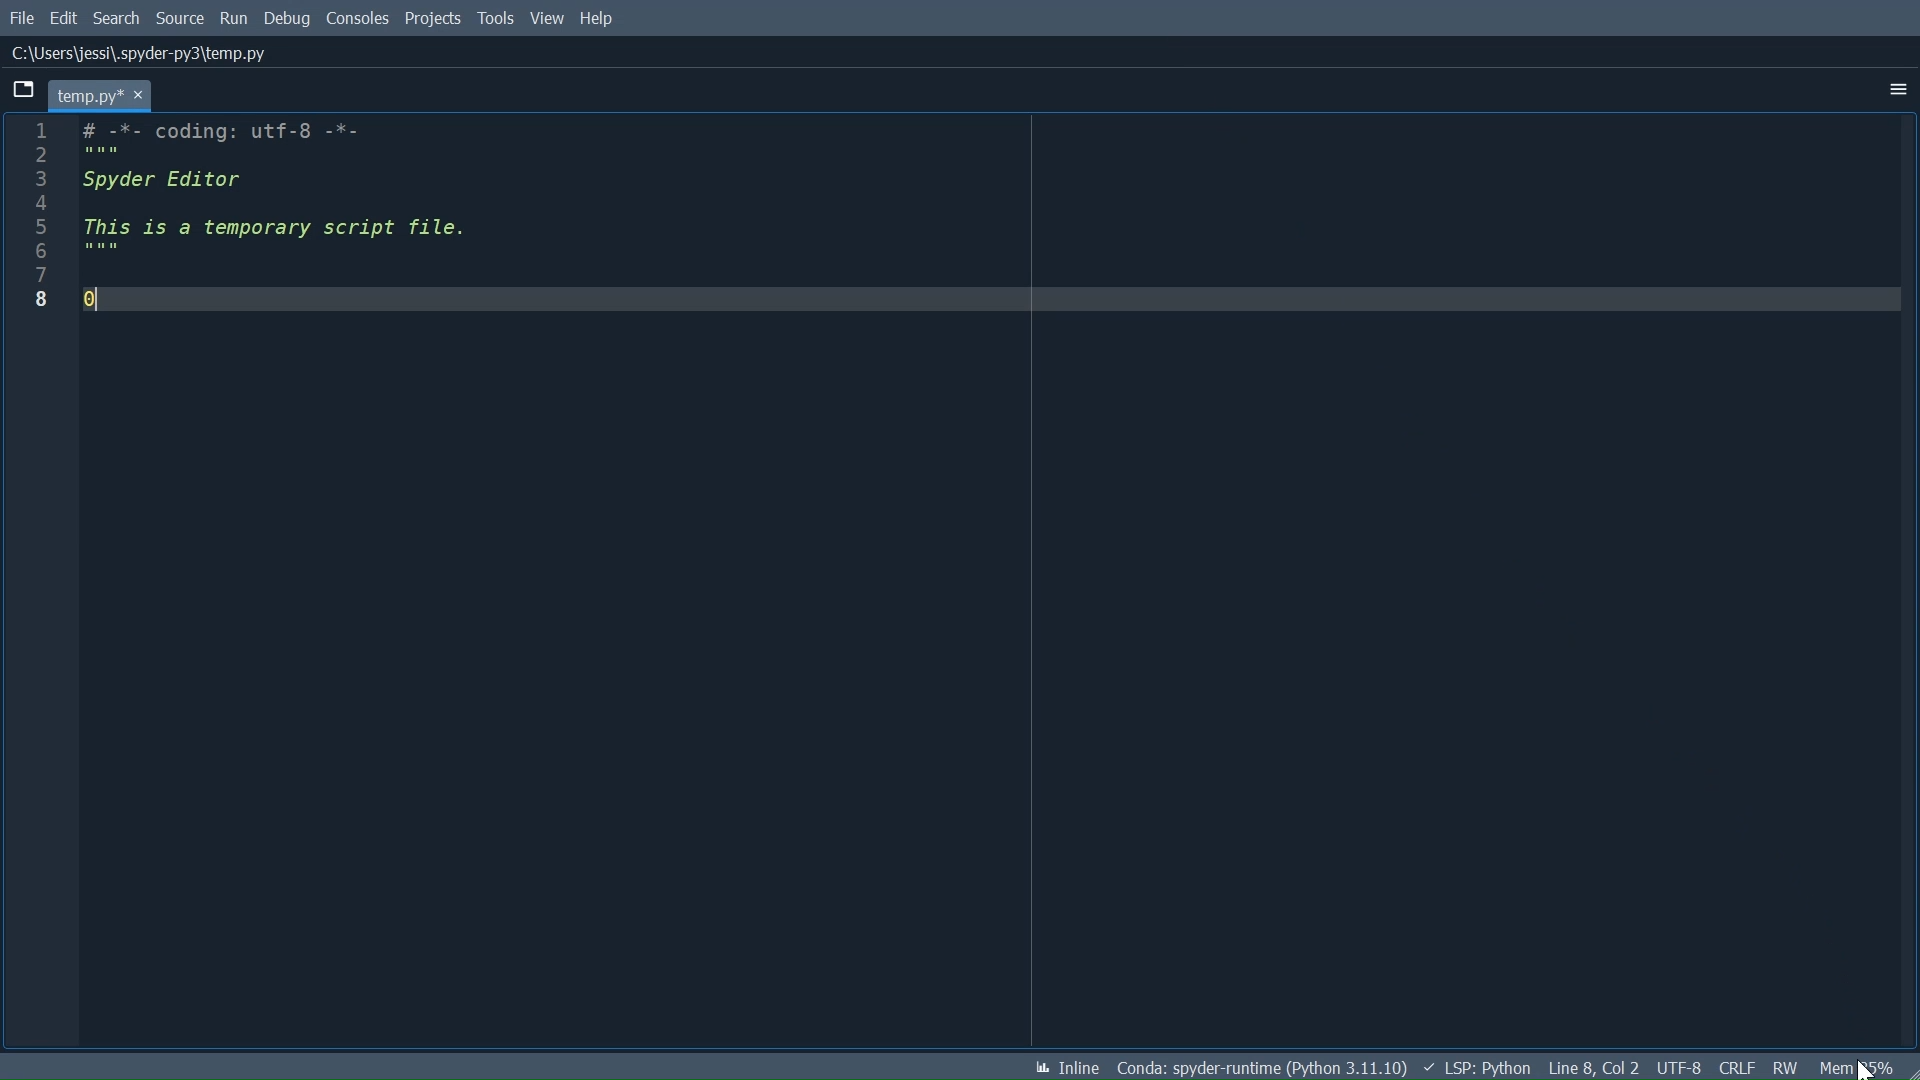  I want to click on Projects, so click(434, 18).